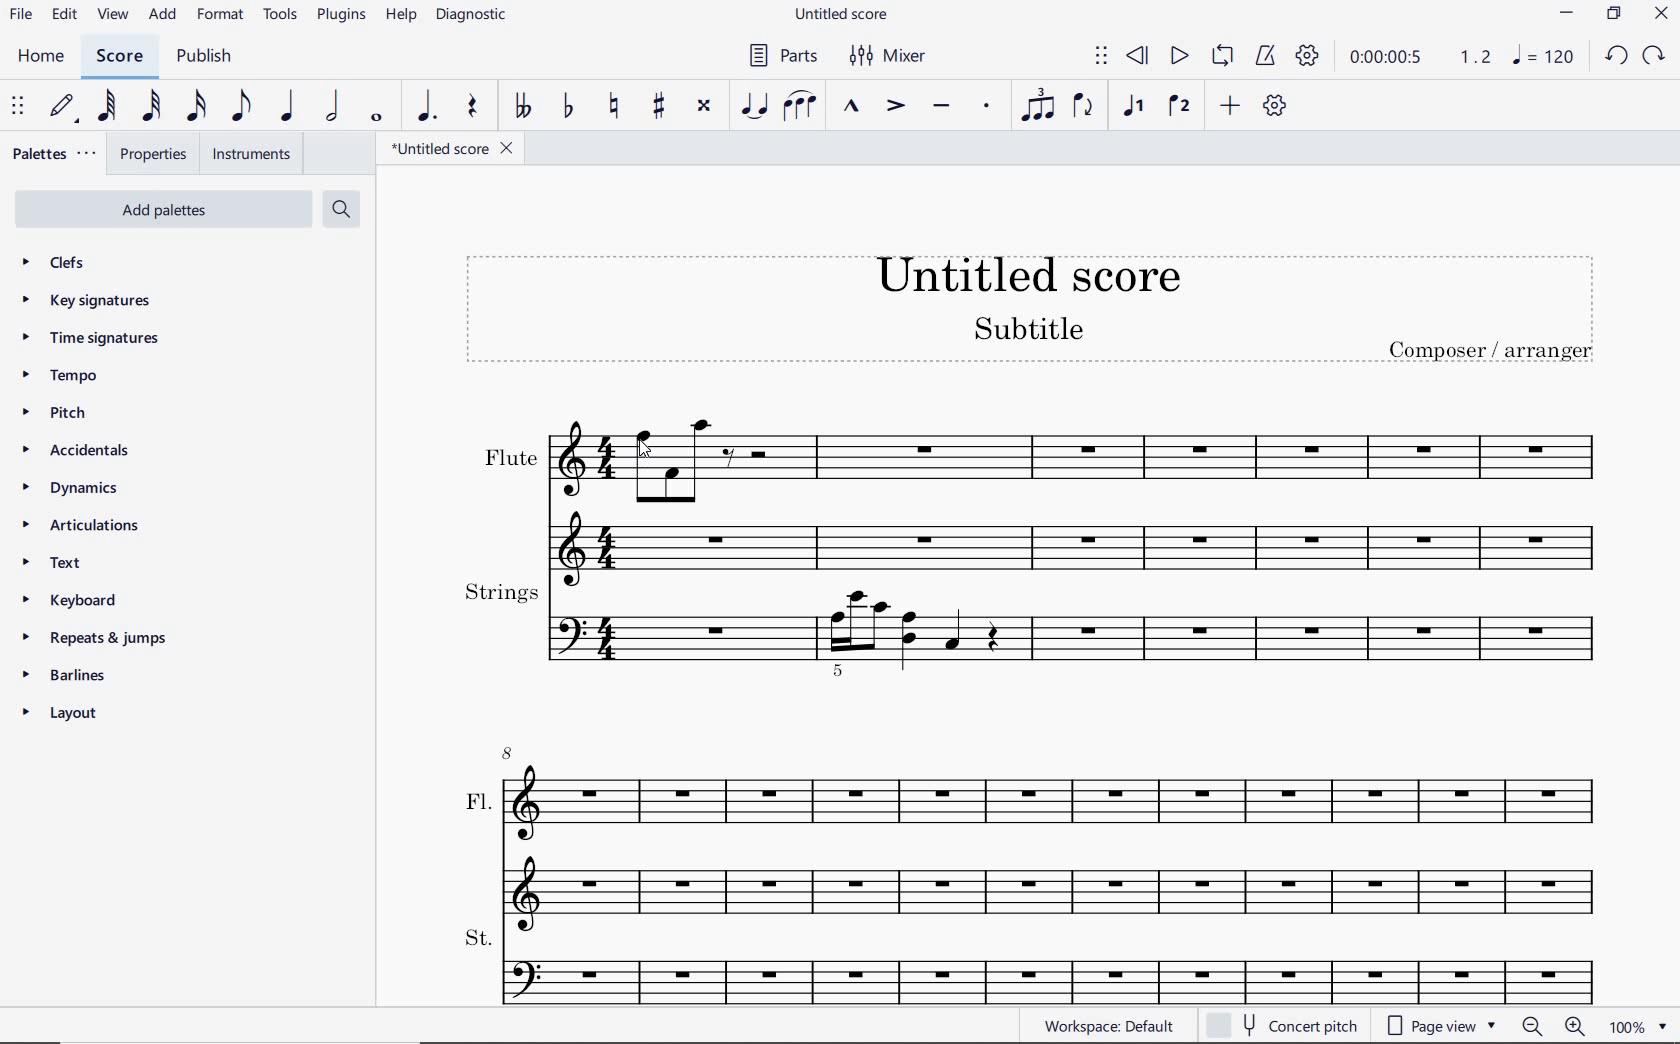  I want to click on palettes, so click(56, 152).